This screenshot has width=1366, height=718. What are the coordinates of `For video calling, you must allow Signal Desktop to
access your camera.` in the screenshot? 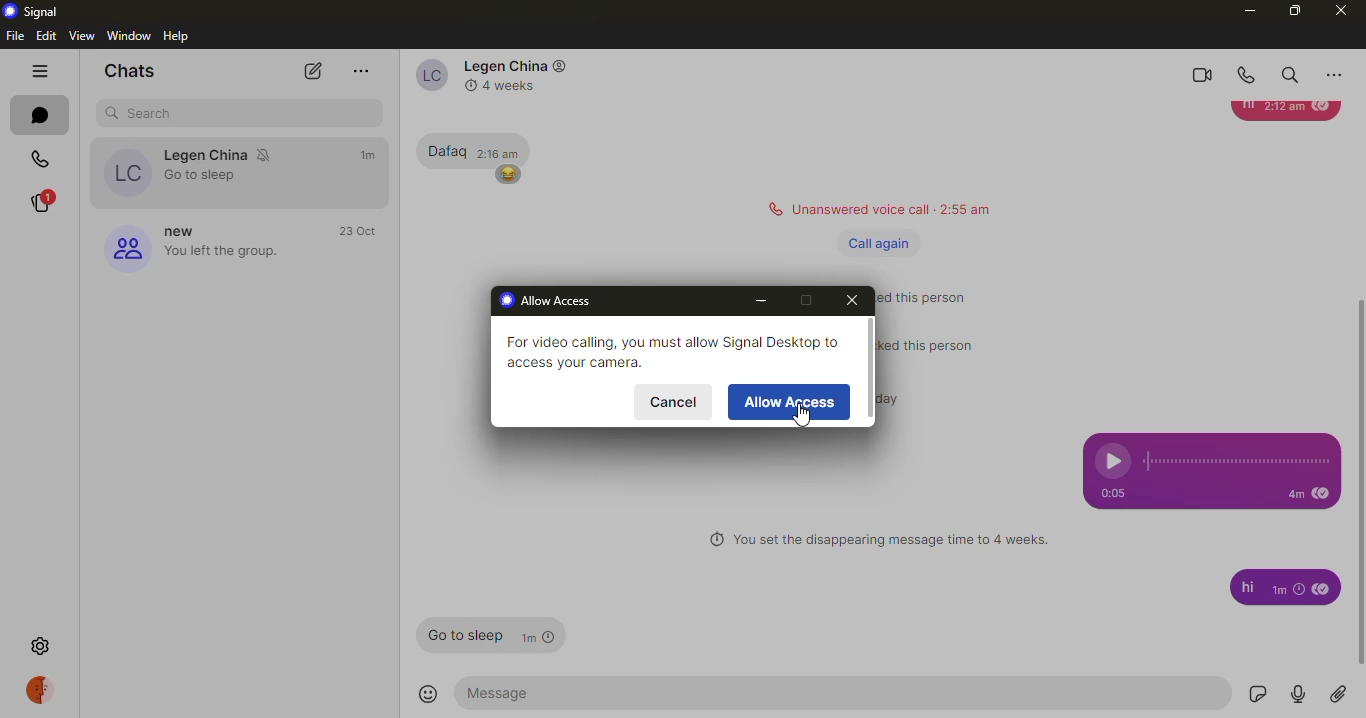 It's located at (669, 349).